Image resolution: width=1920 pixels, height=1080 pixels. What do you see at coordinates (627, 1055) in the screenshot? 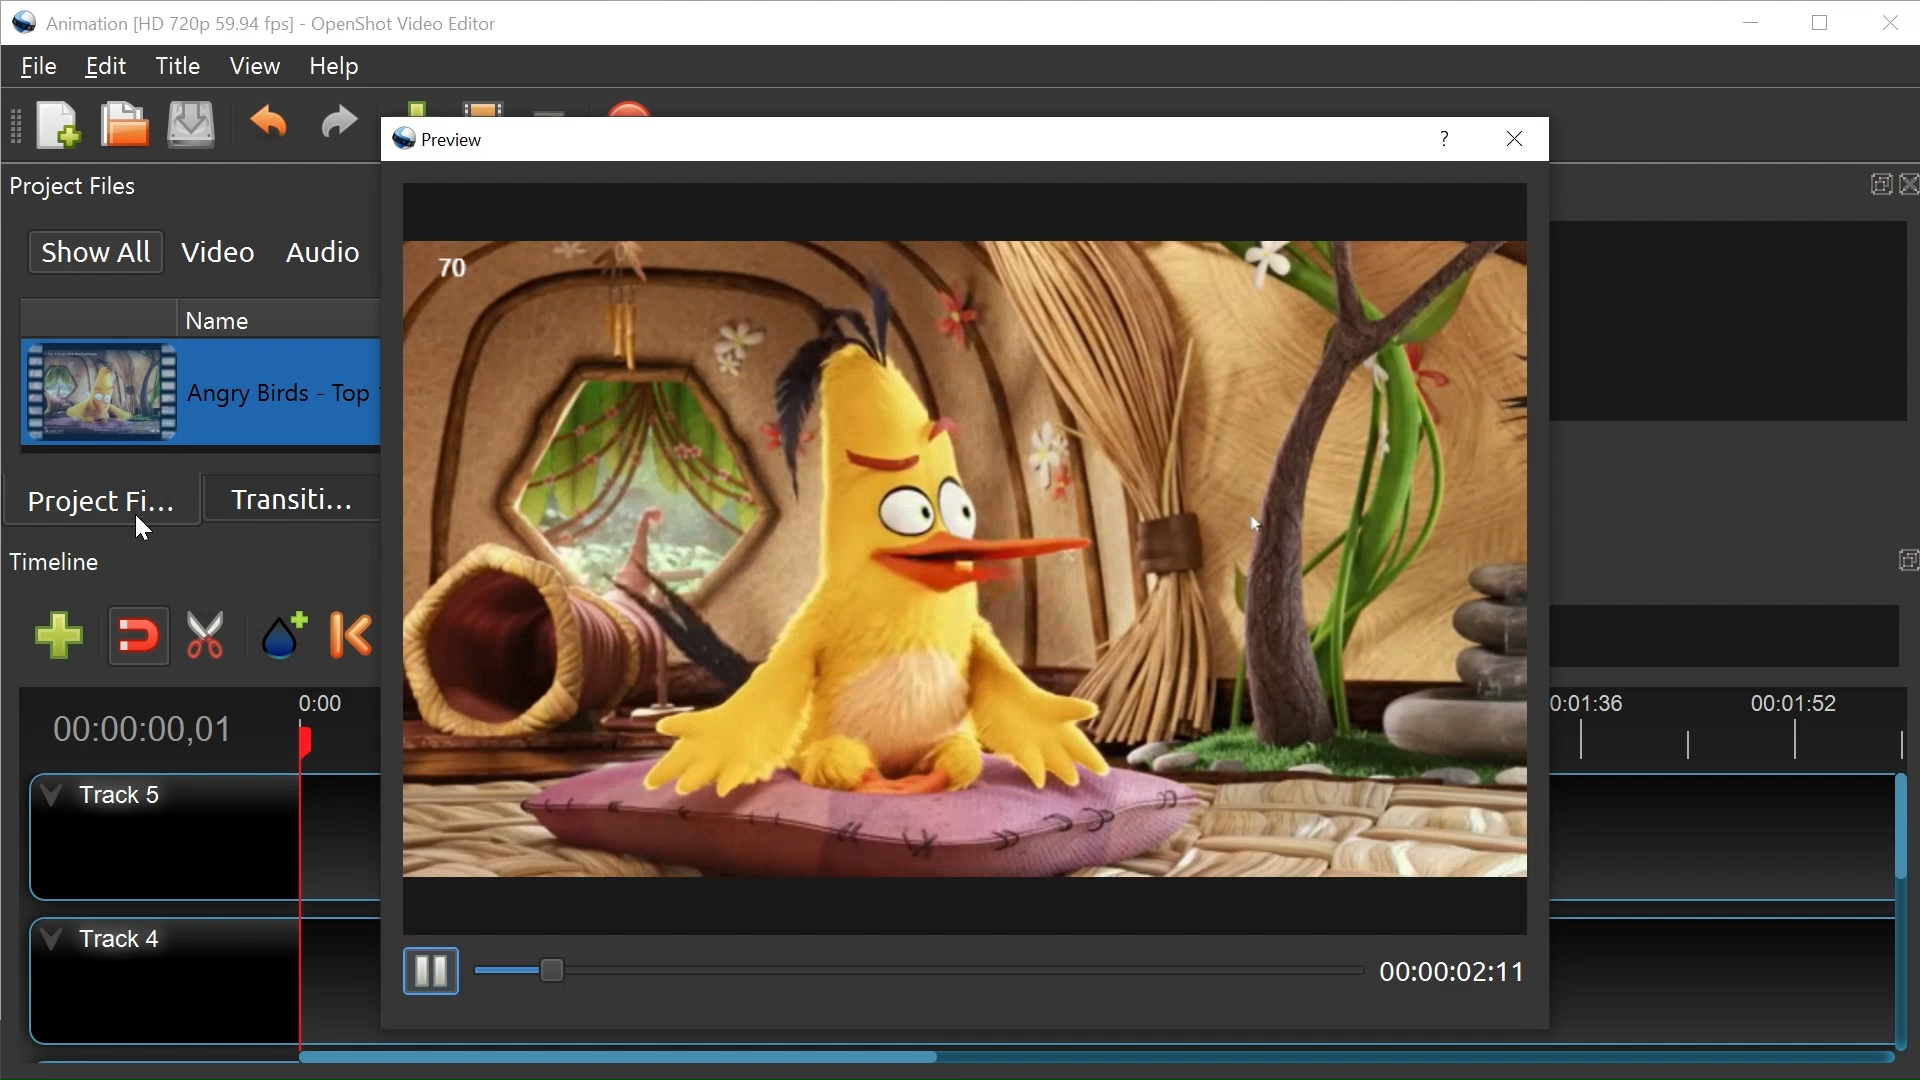
I see `Horizontal Scroll bar` at bounding box center [627, 1055].